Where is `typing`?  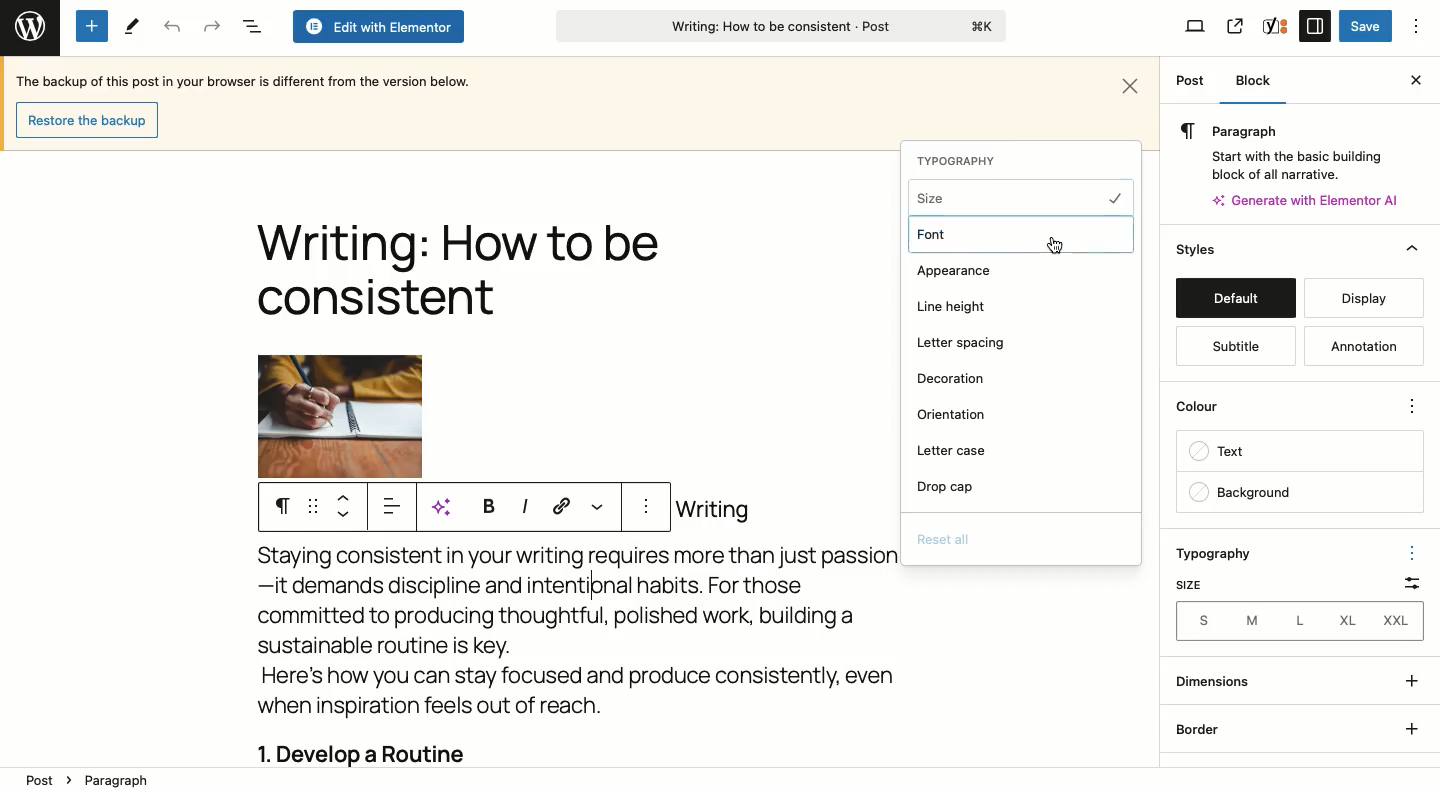
typing is located at coordinates (598, 586).